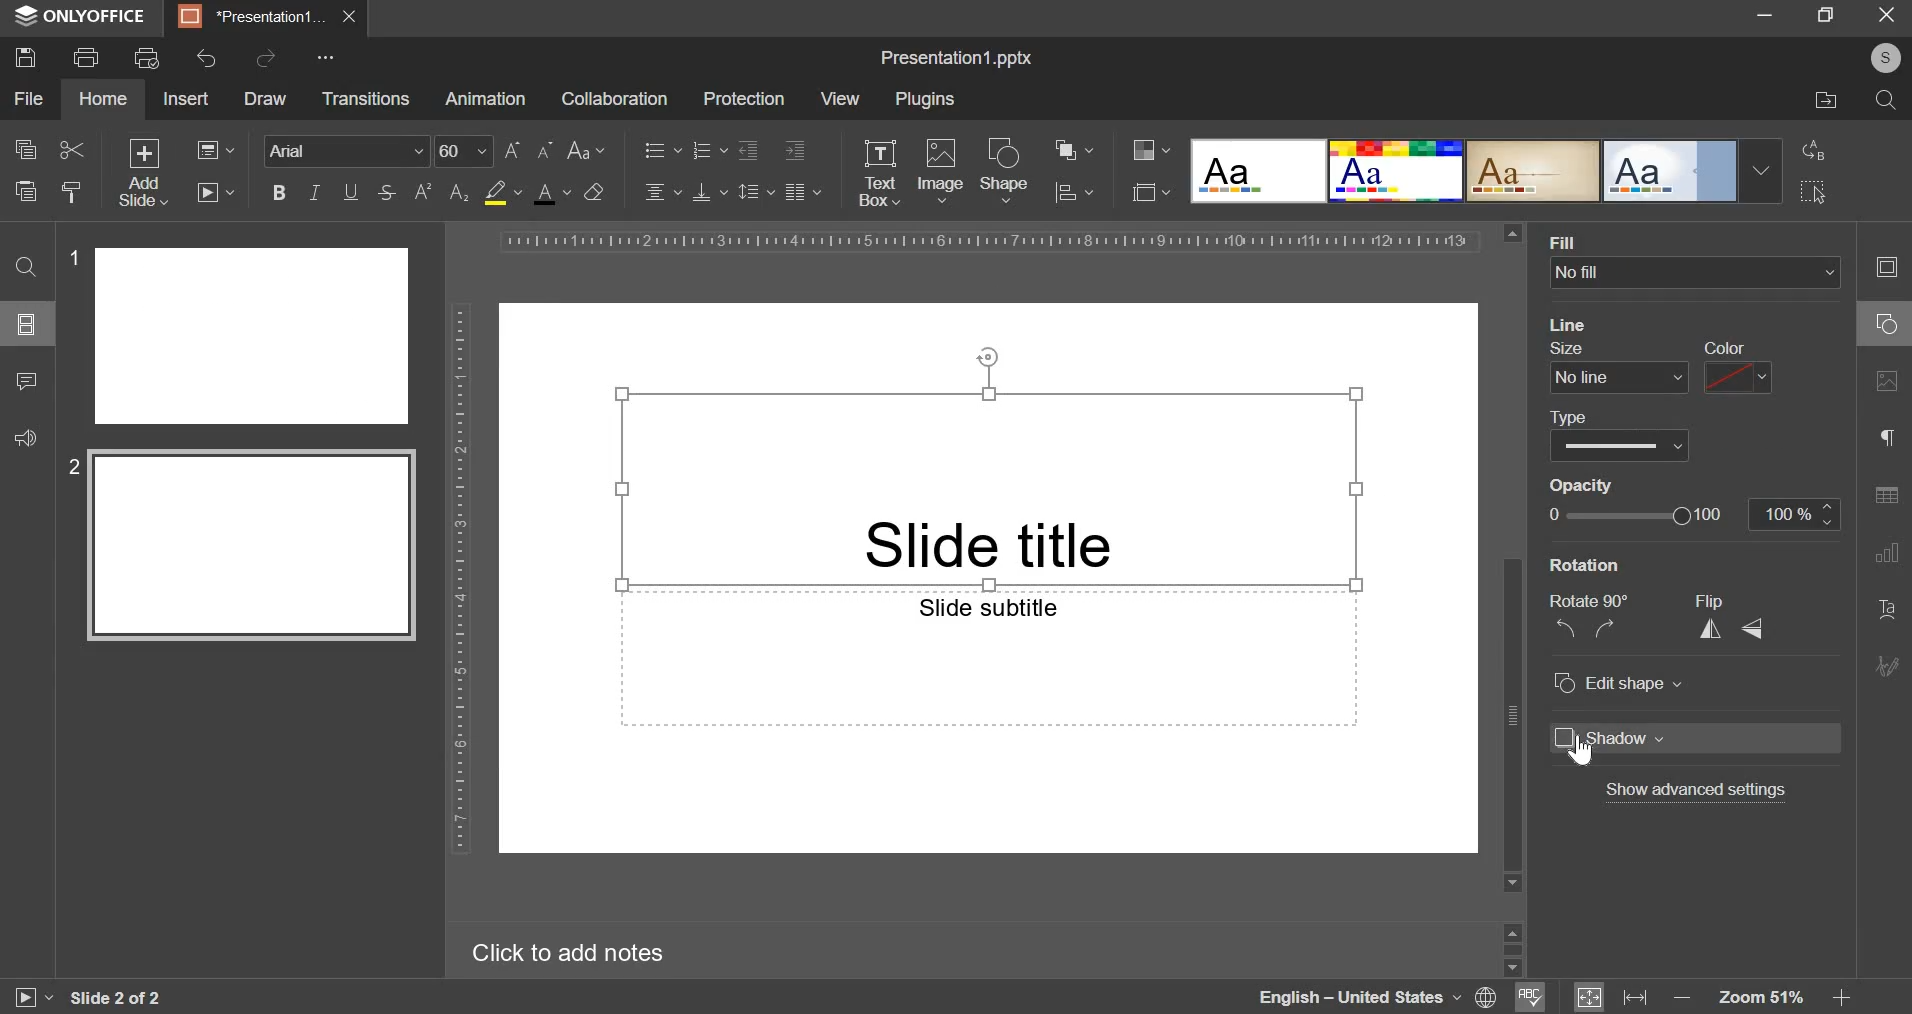 The image size is (1912, 1014). What do you see at coordinates (1839, 997) in the screenshot?
I see `zoom in` at bounding box center [1839, 997].